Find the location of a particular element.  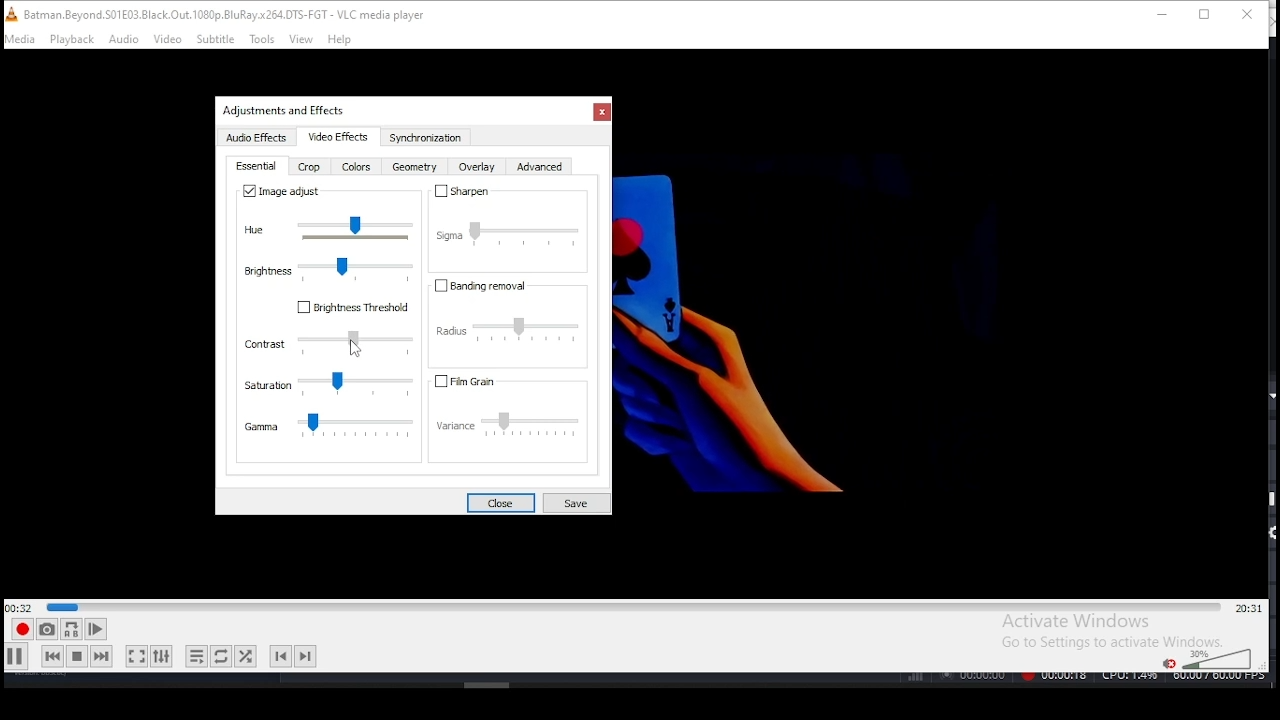

audio effects is located at coordinates (259, 139).